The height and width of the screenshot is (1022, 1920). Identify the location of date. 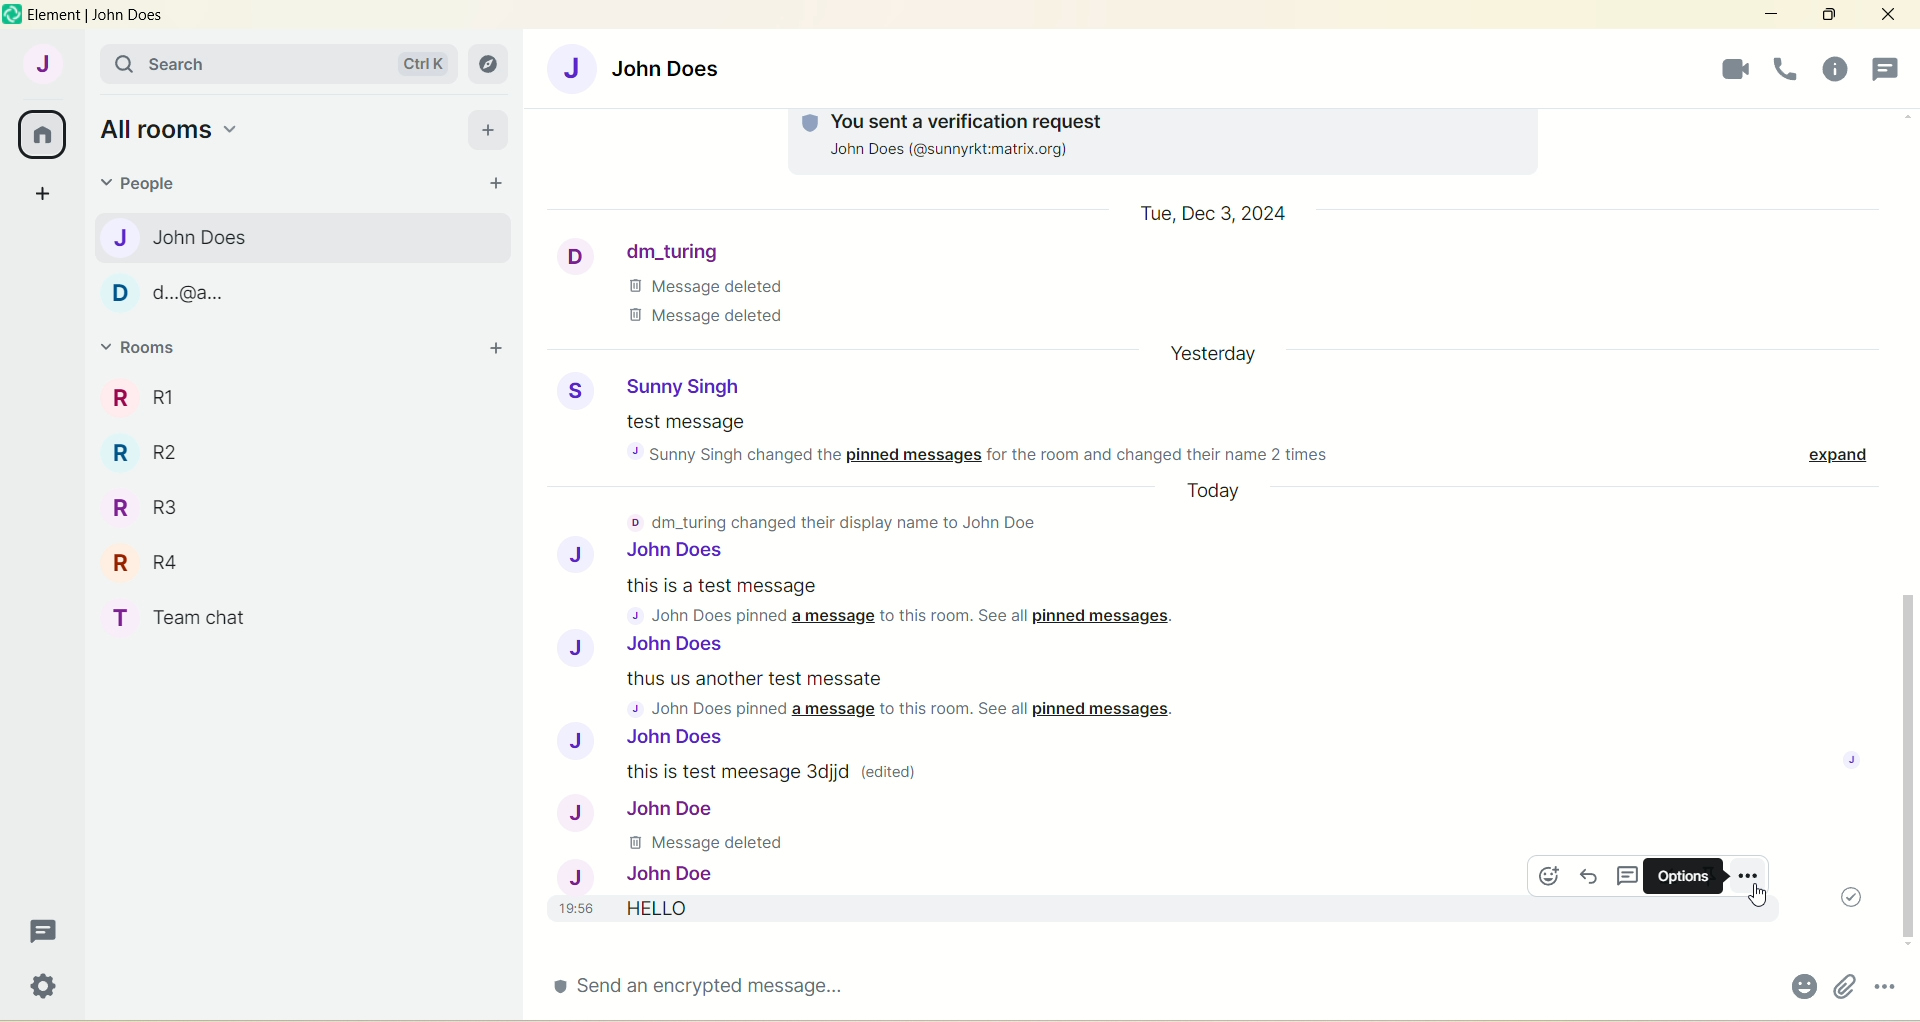
(1215, 215).